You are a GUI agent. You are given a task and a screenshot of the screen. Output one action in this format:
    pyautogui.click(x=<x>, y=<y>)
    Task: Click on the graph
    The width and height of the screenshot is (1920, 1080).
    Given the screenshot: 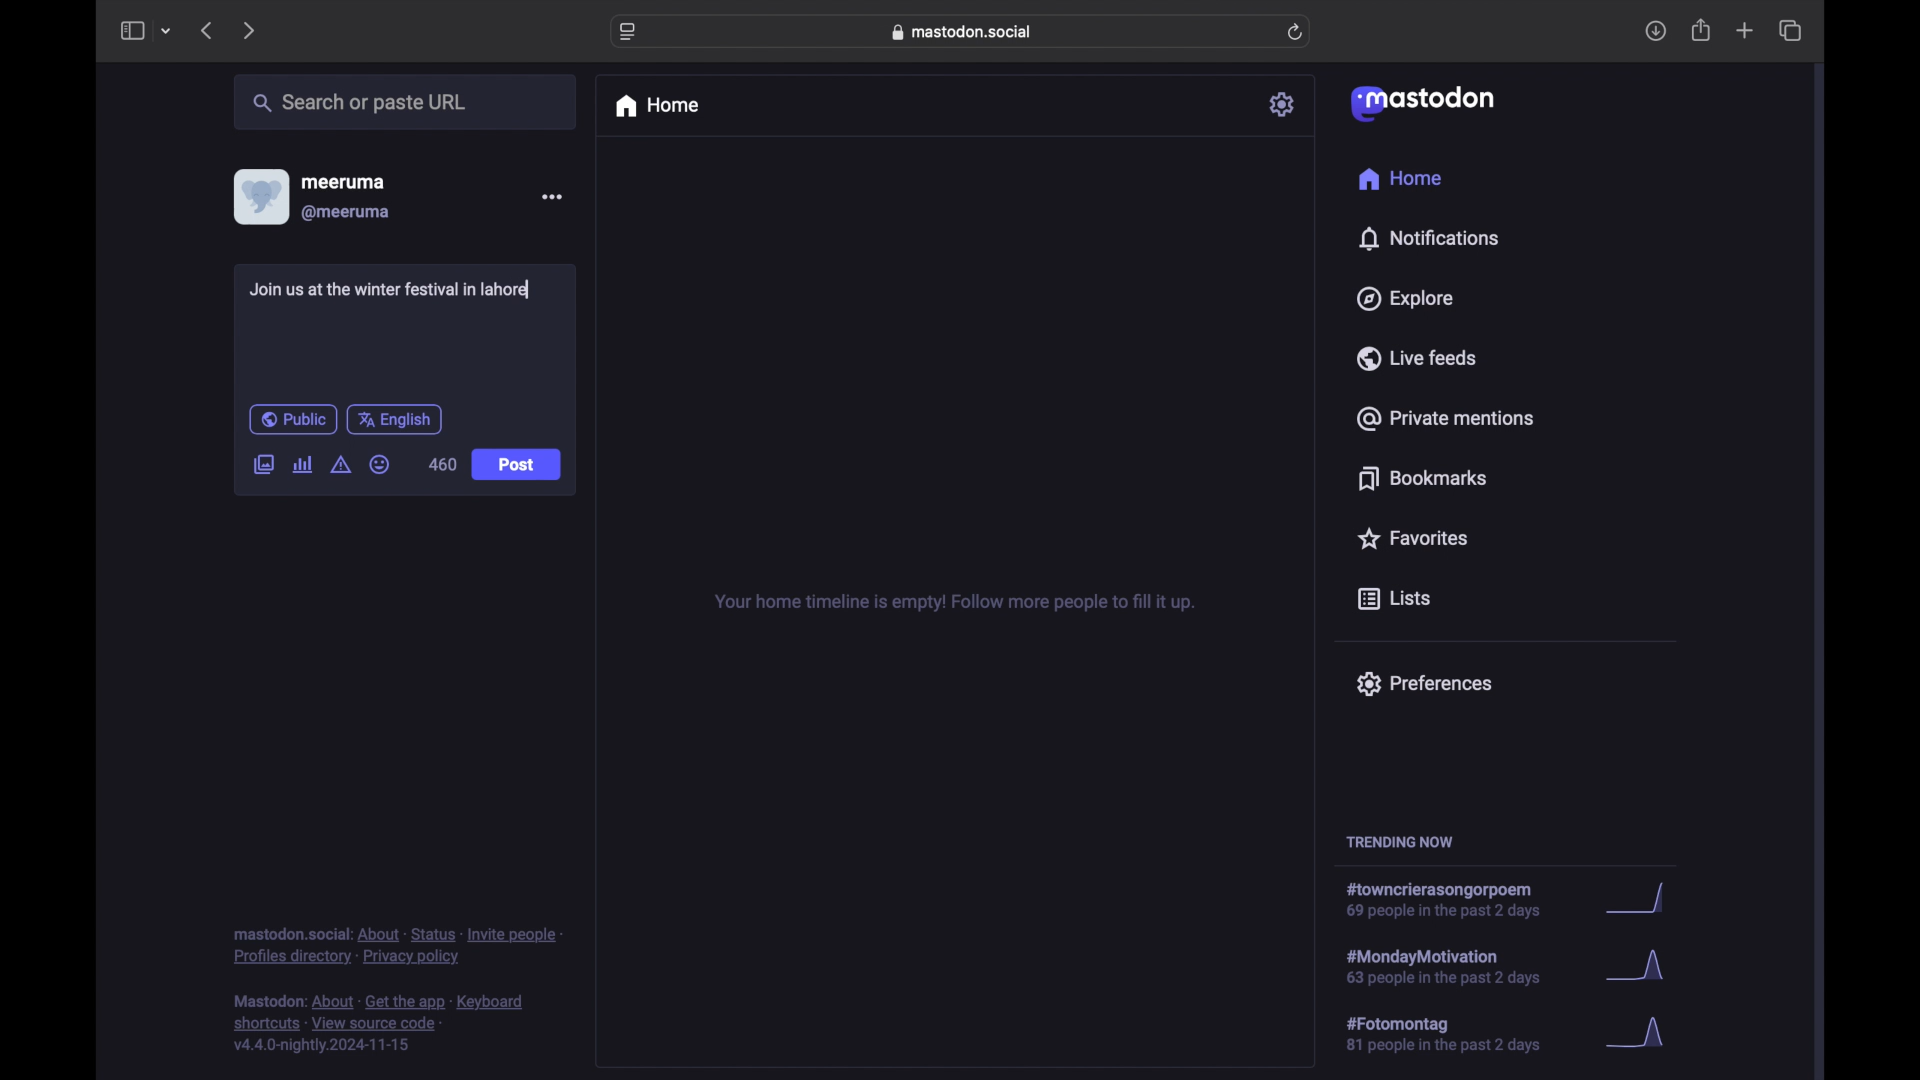 What is the action you would take?
    pyautogui.click(x=1642, y=1034)
    